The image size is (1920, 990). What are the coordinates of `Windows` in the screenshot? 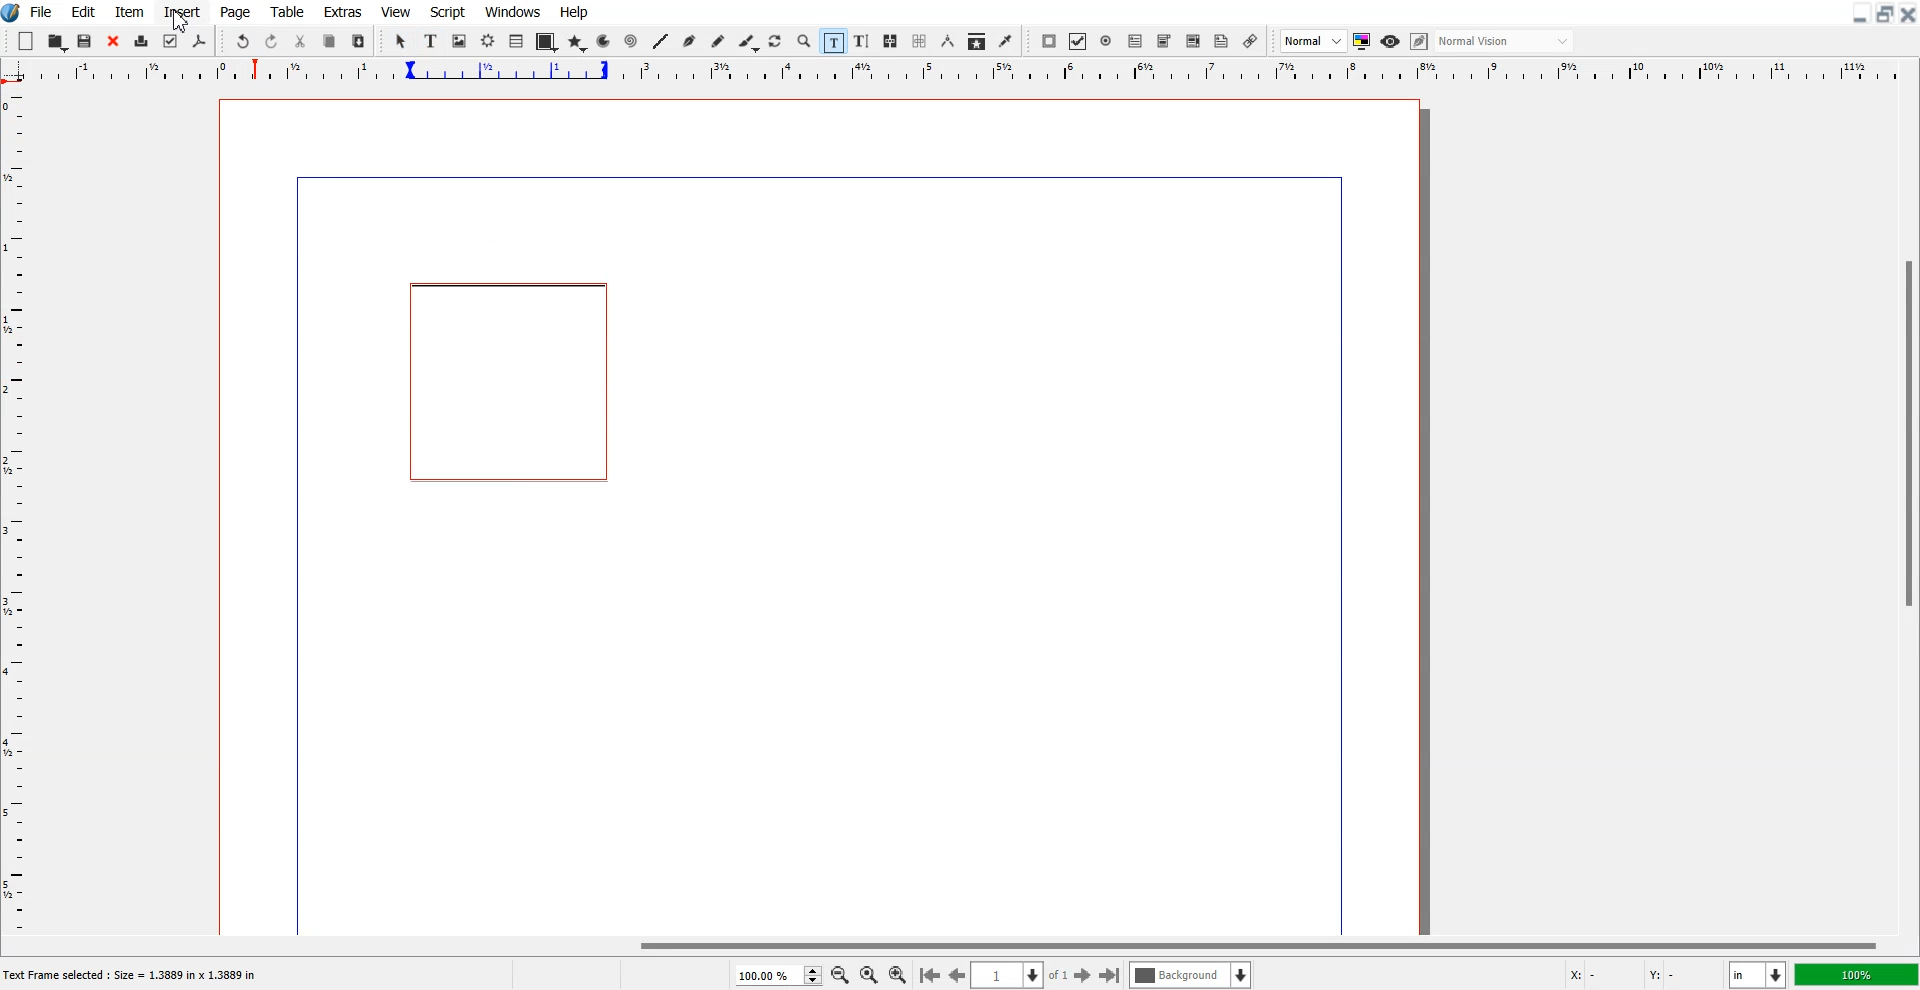 It's located at (514, 11).